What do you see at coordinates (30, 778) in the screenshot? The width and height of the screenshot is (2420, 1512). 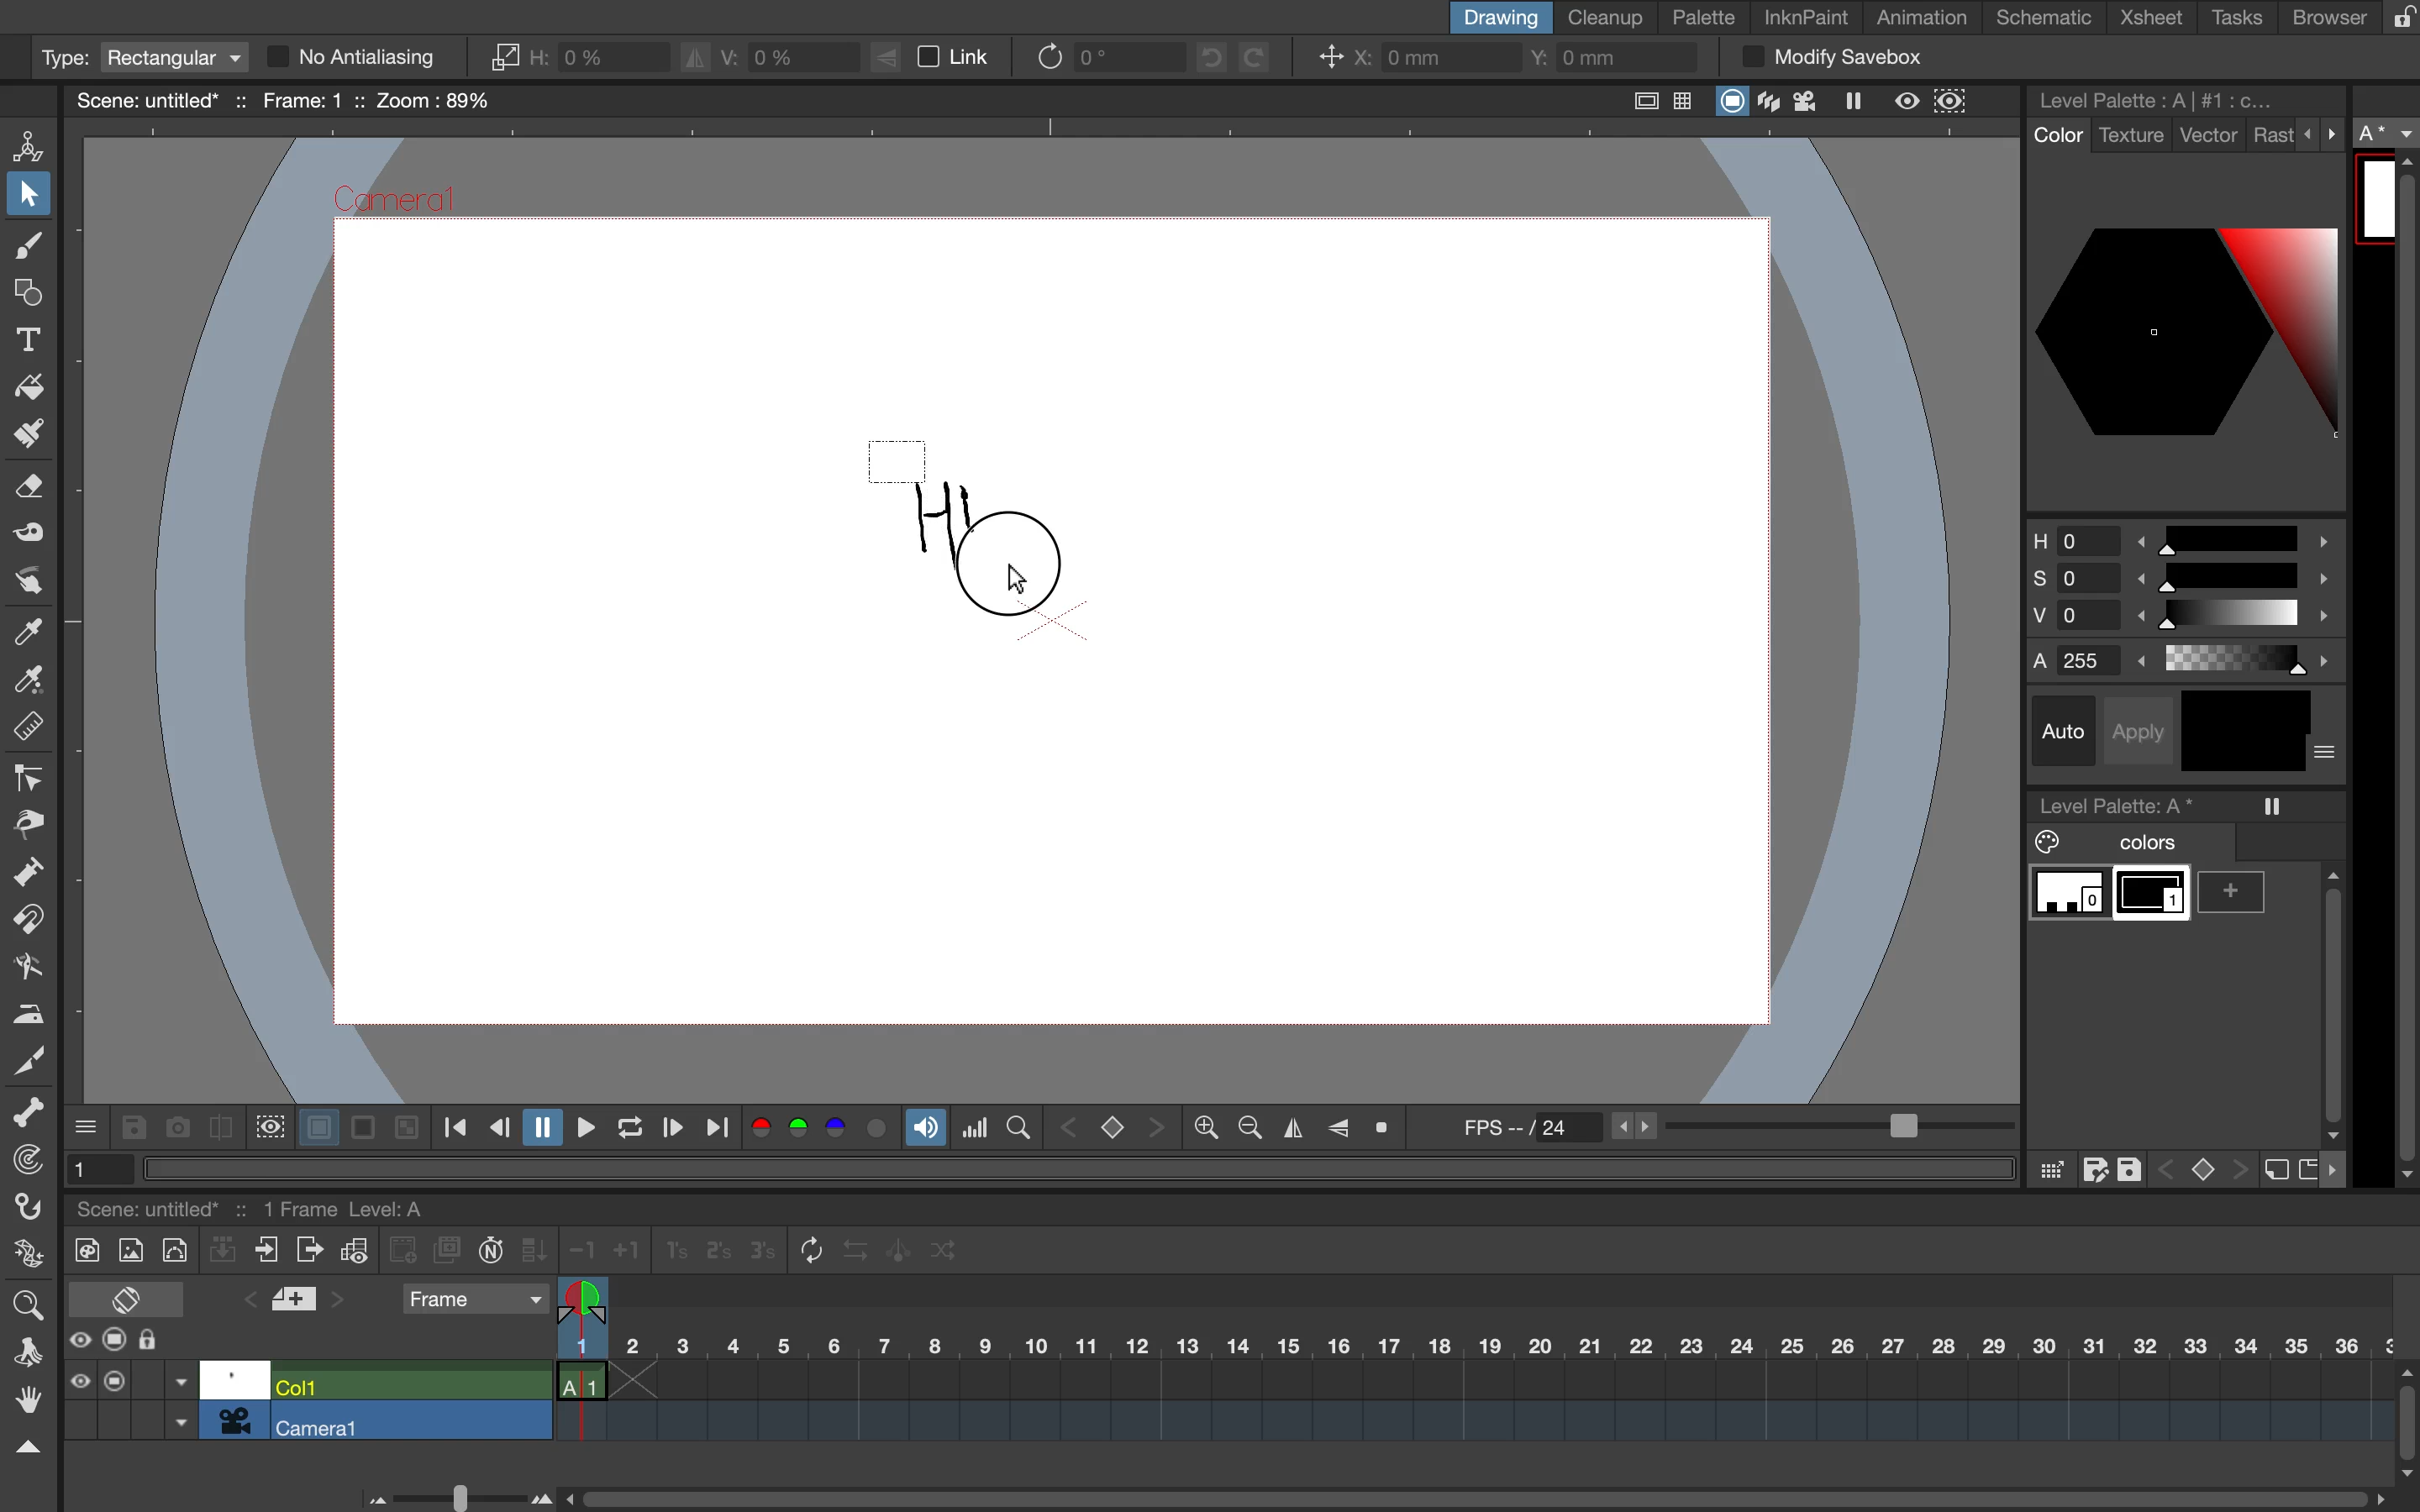 I see `control point edit tool` at bounding box center [30, 778].